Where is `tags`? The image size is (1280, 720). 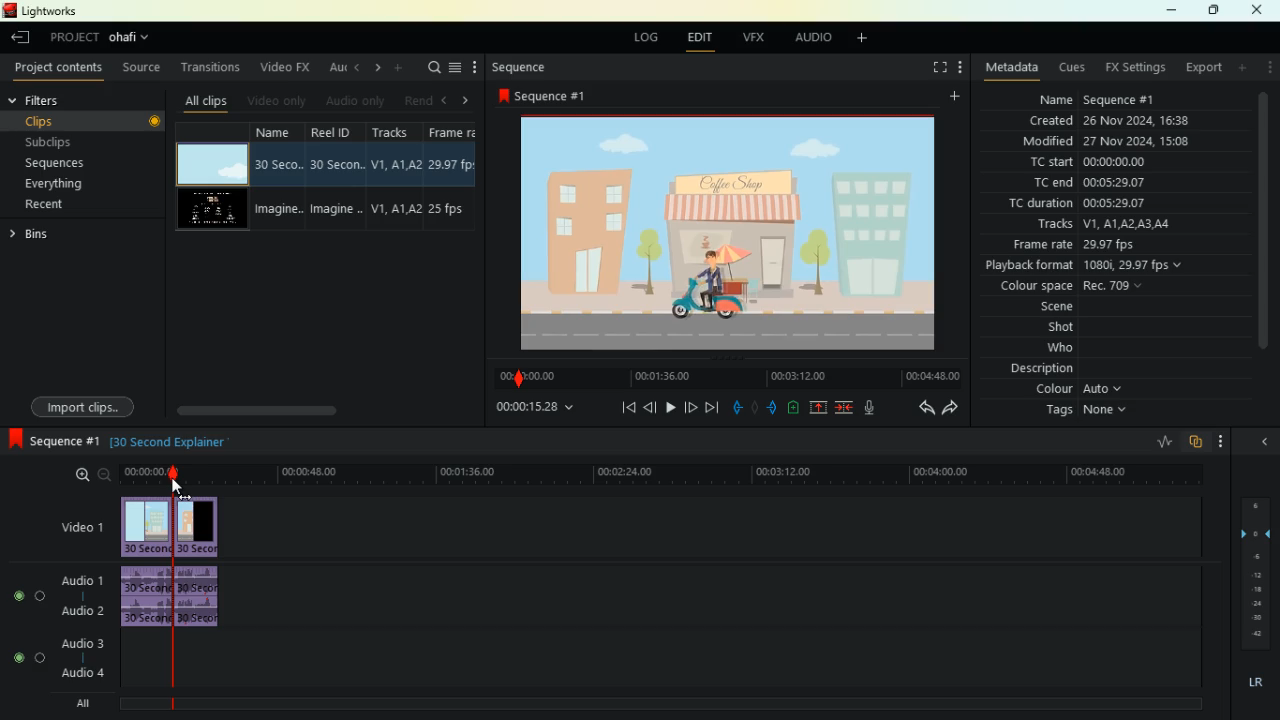
tags is located at coordinates (1081, 413).